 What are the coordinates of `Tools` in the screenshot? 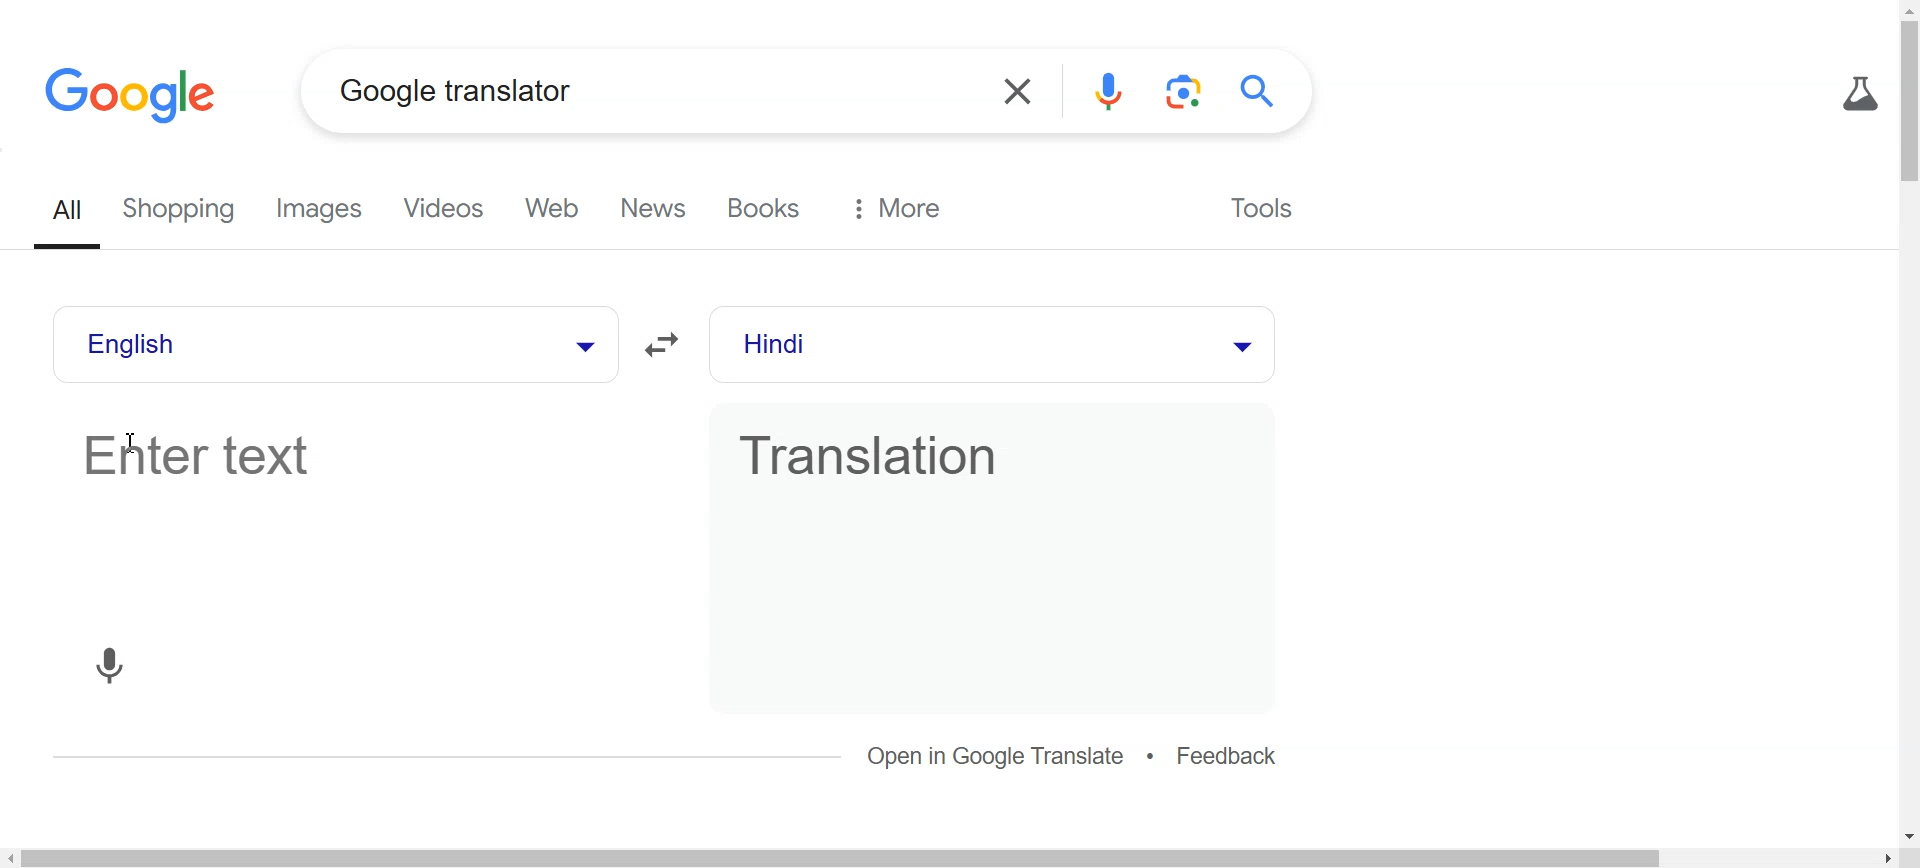 It's located at (1258, 205).